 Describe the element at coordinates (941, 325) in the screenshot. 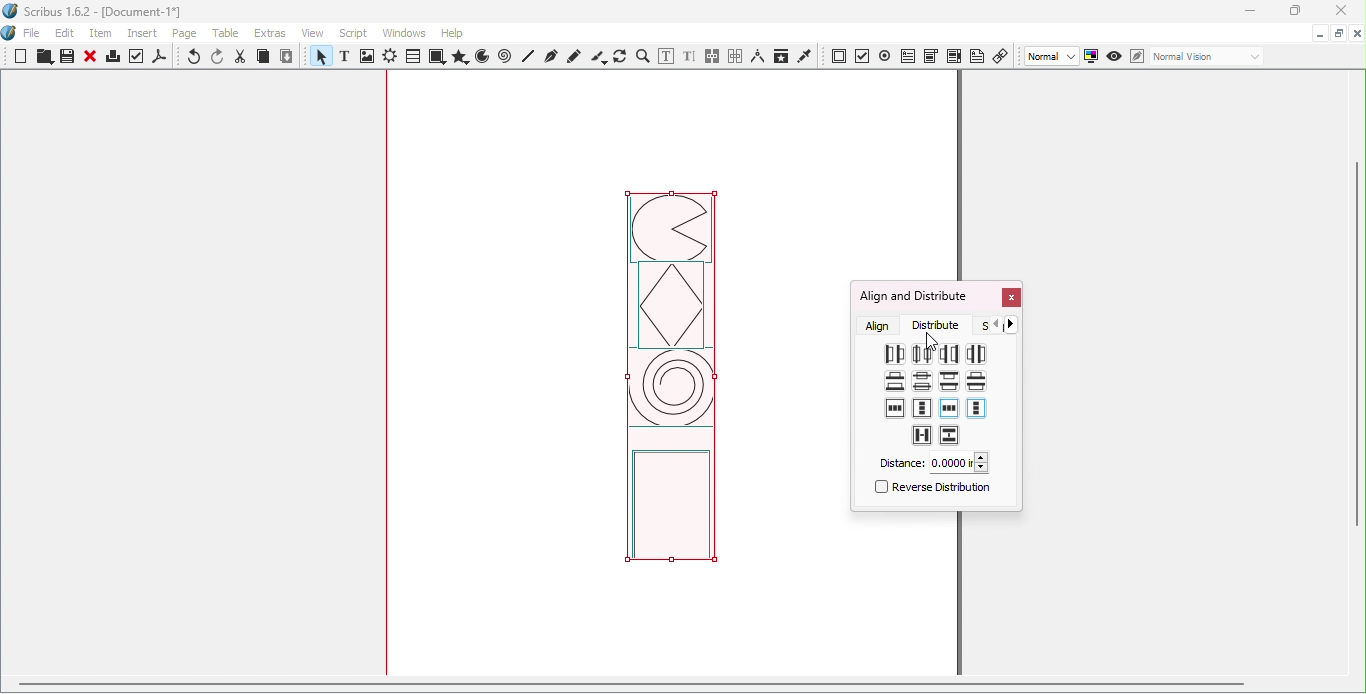

I see `Distribute` at that location.